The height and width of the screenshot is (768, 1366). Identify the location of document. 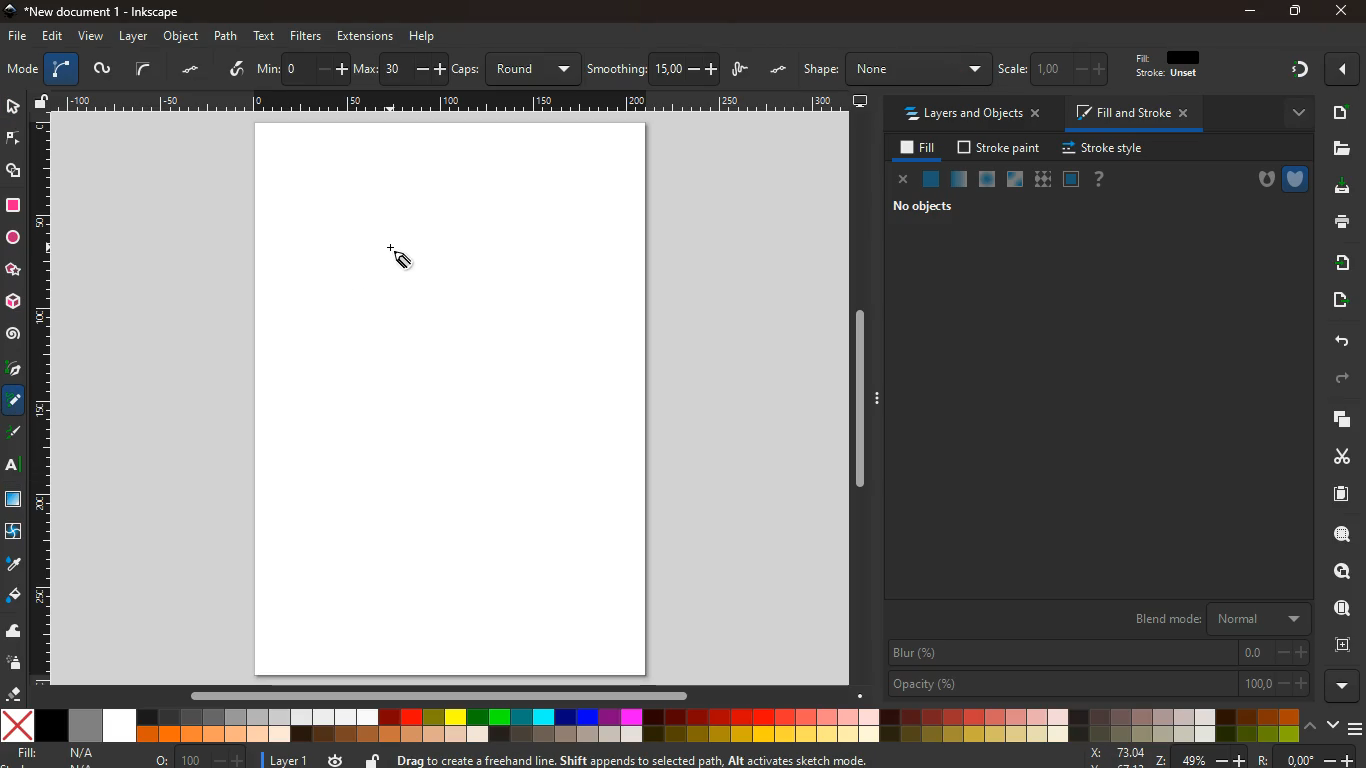
(1339, 112).